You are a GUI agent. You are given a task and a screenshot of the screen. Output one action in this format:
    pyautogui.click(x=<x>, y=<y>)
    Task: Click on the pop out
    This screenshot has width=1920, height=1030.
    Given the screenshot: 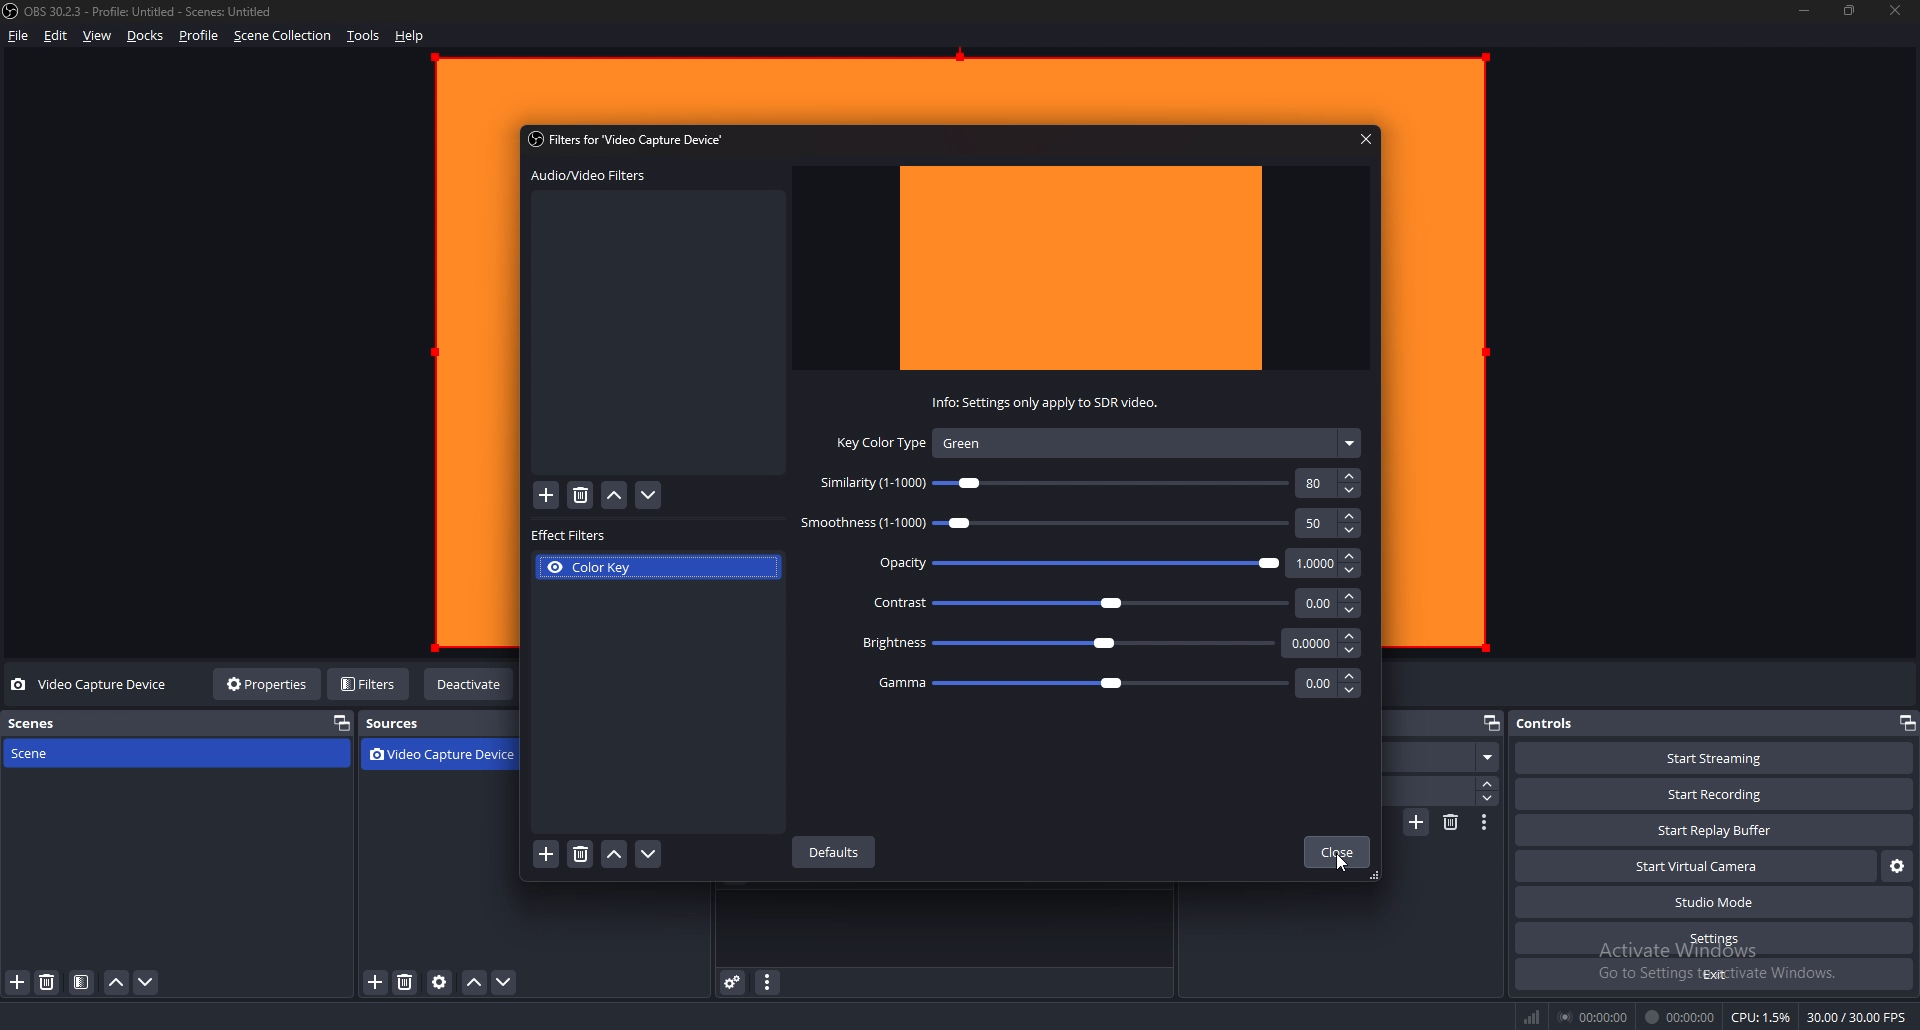 What is the action you would take?
    pyautogui.click(x=1906, y=723)
    